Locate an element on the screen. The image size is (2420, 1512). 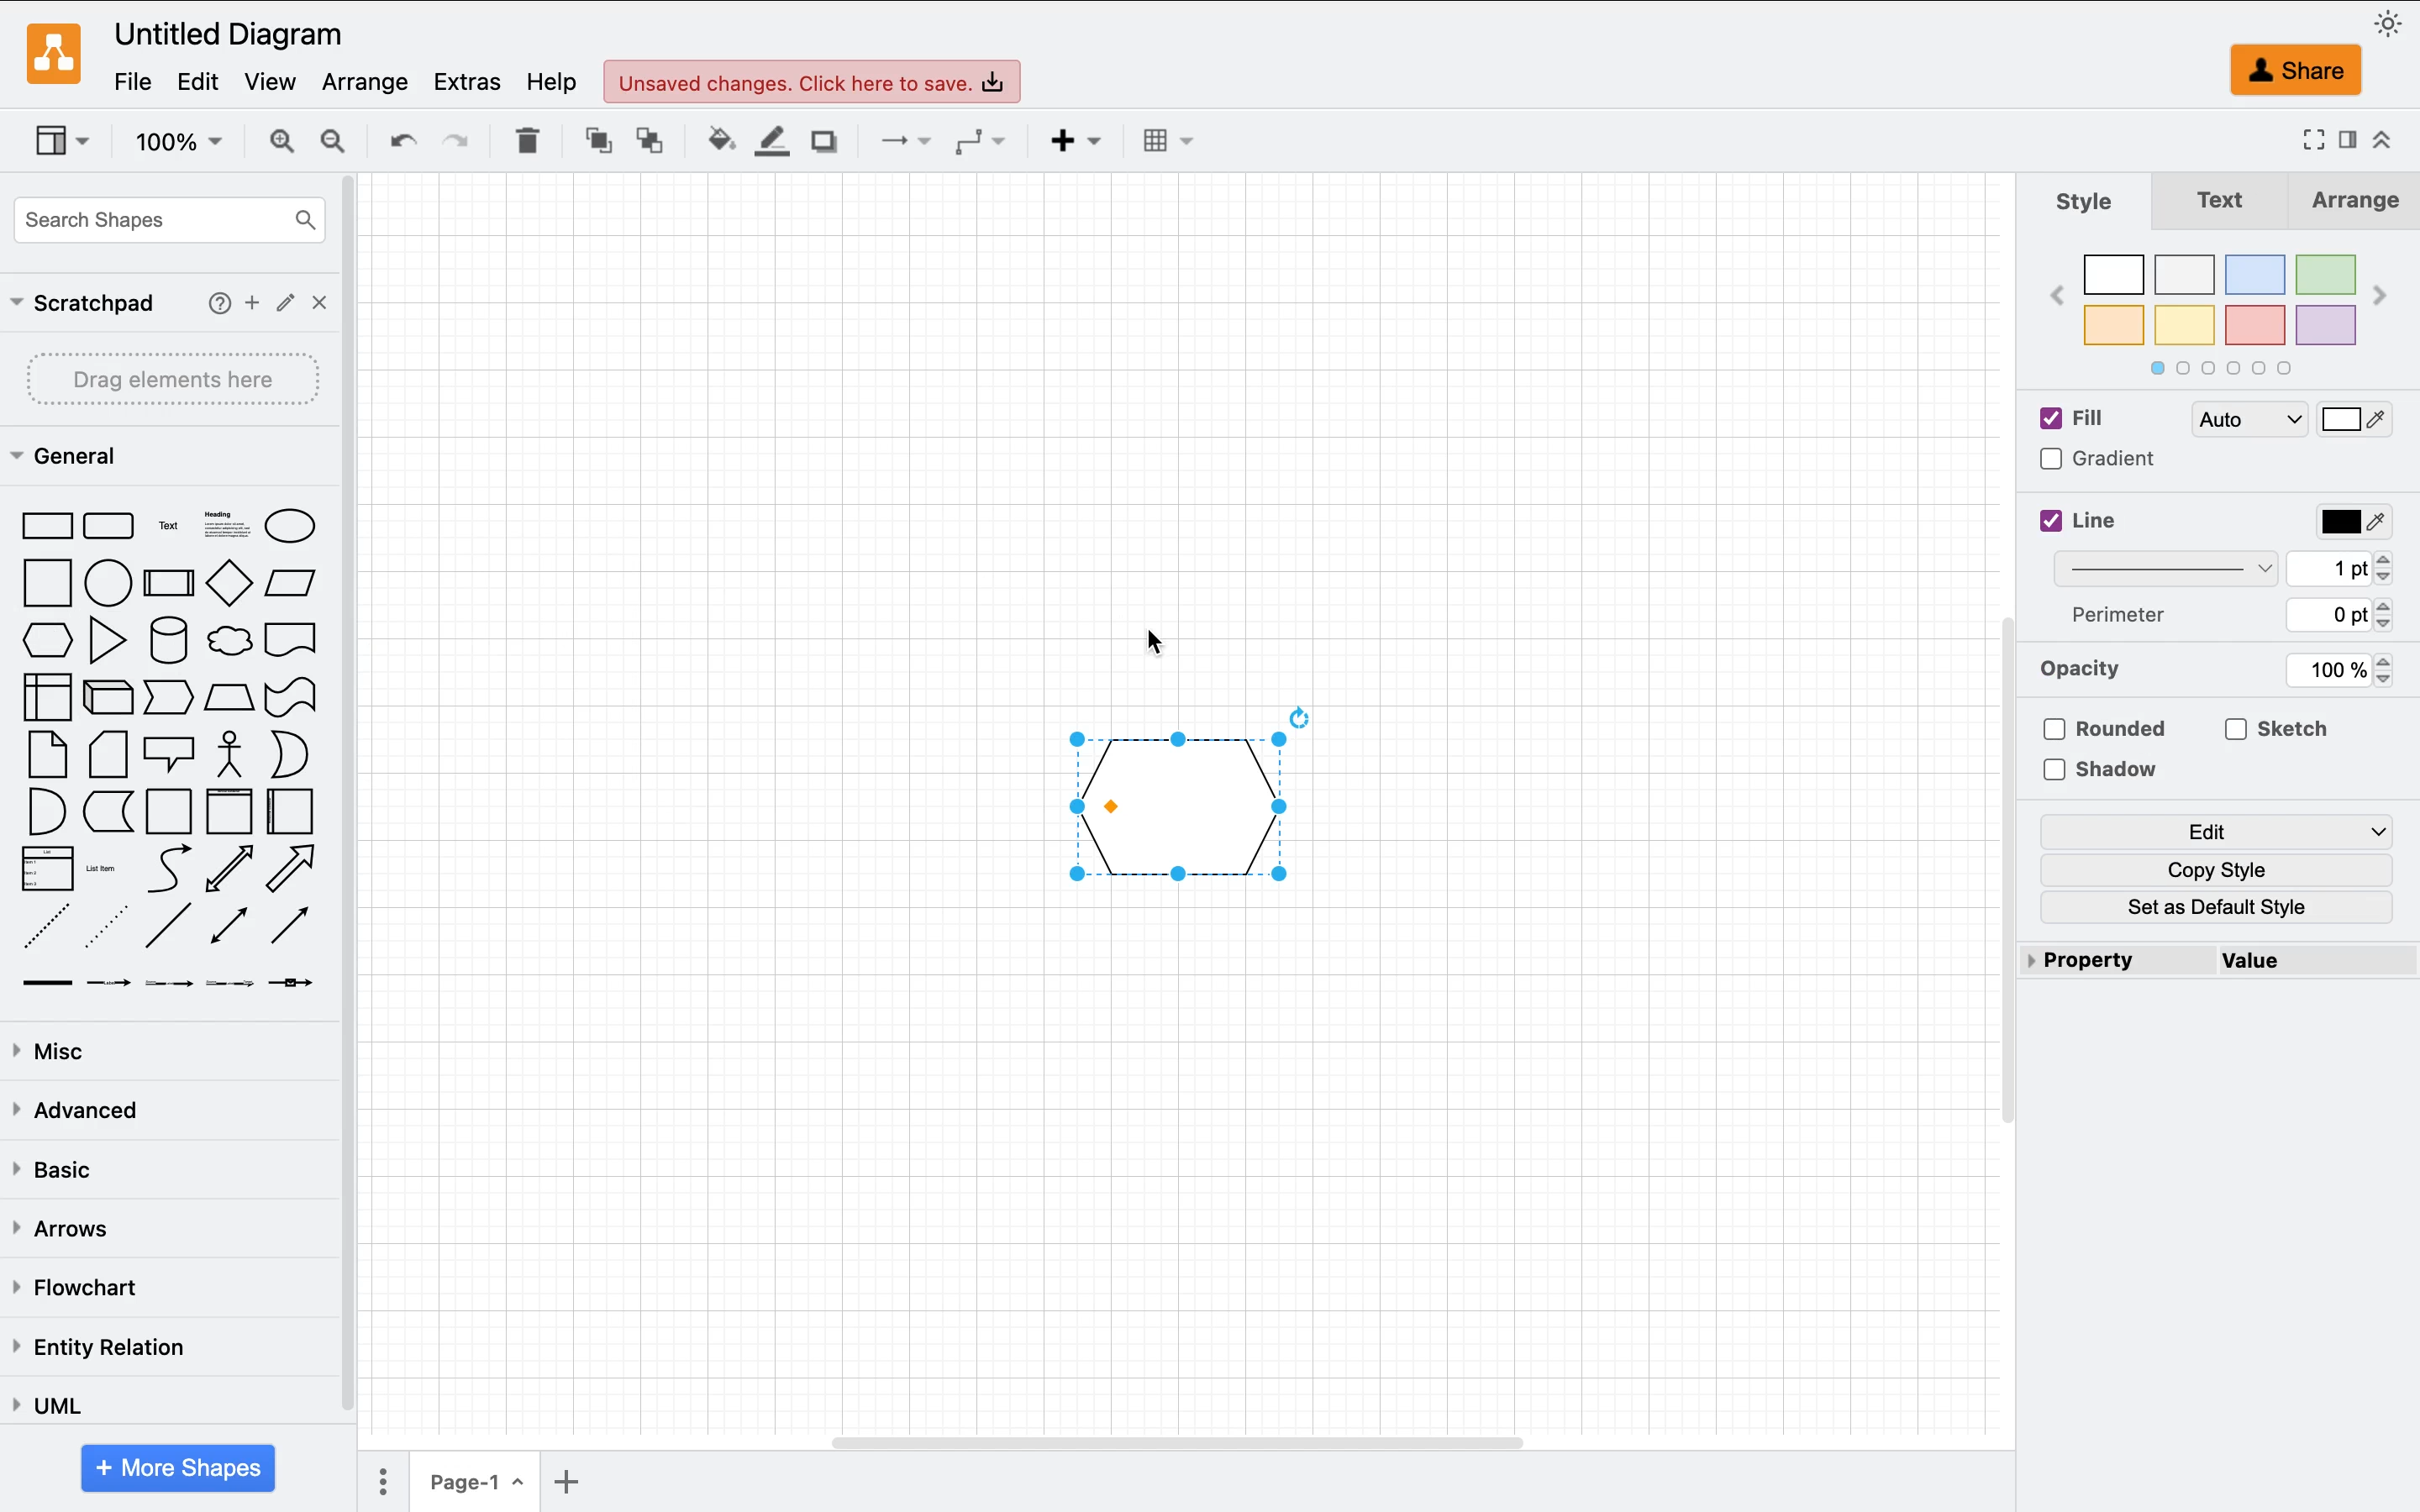
table is located at coordinates (1181, 139).